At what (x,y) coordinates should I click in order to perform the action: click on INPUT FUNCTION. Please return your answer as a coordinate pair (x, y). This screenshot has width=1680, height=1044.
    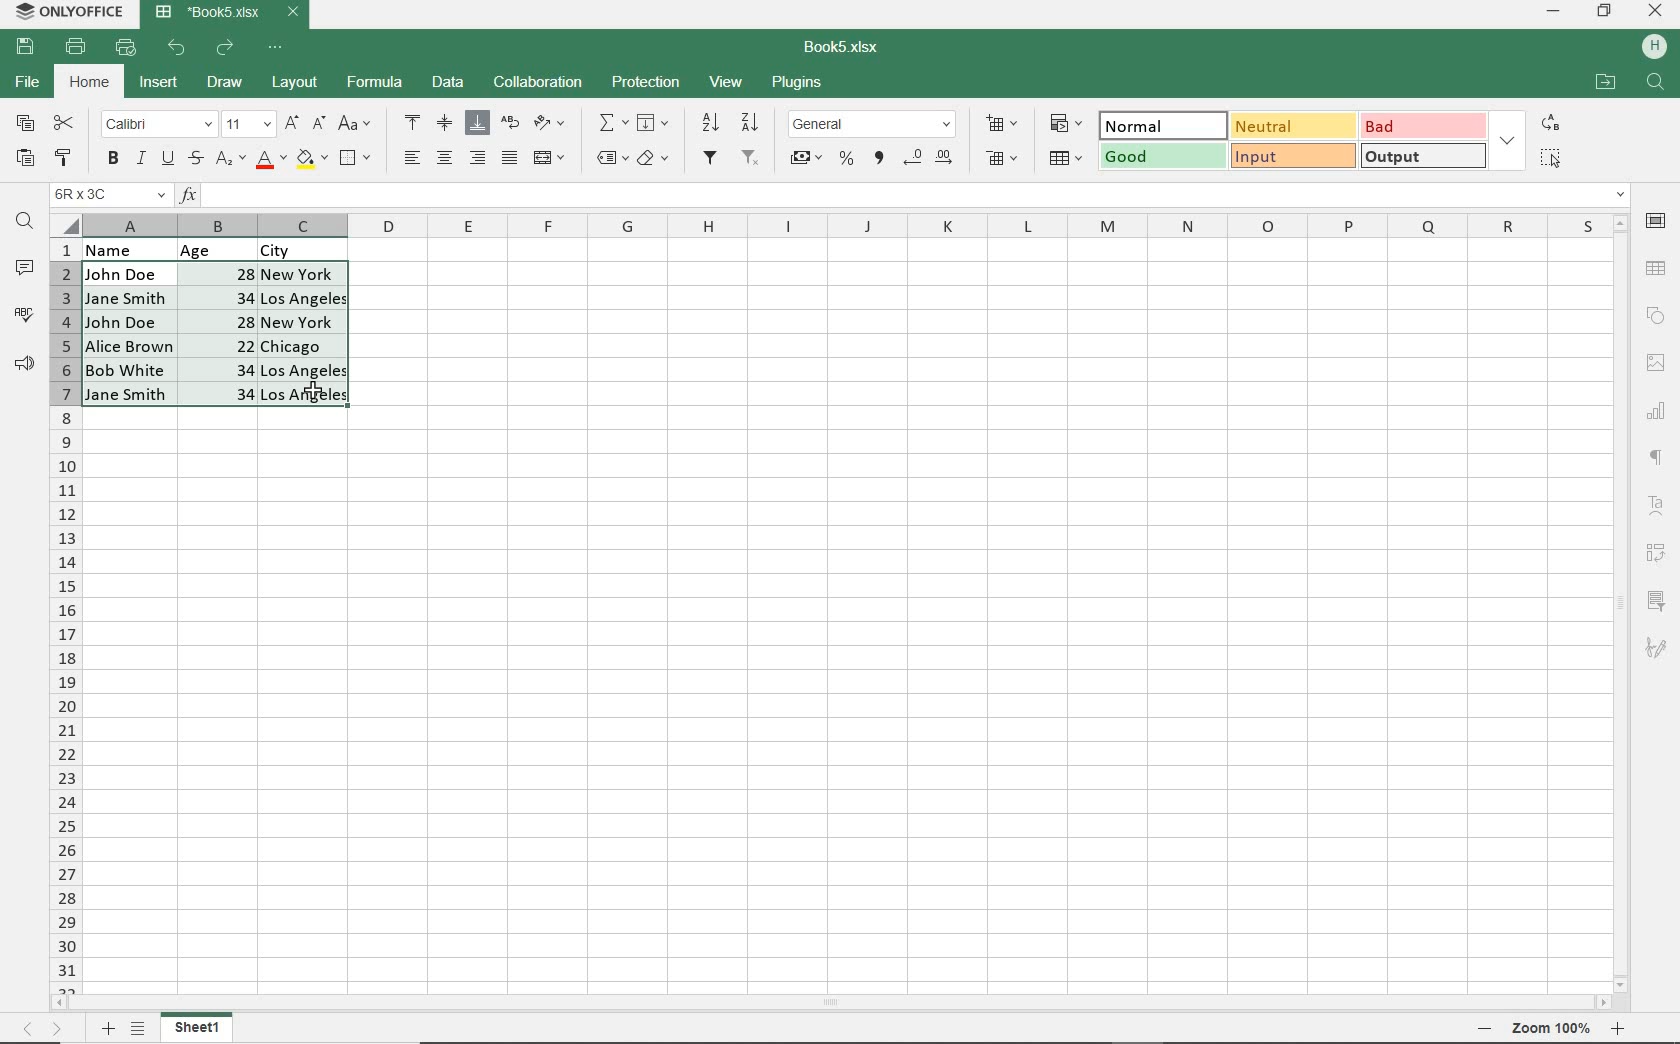
    Looking at the image, I should click on (904, 195).